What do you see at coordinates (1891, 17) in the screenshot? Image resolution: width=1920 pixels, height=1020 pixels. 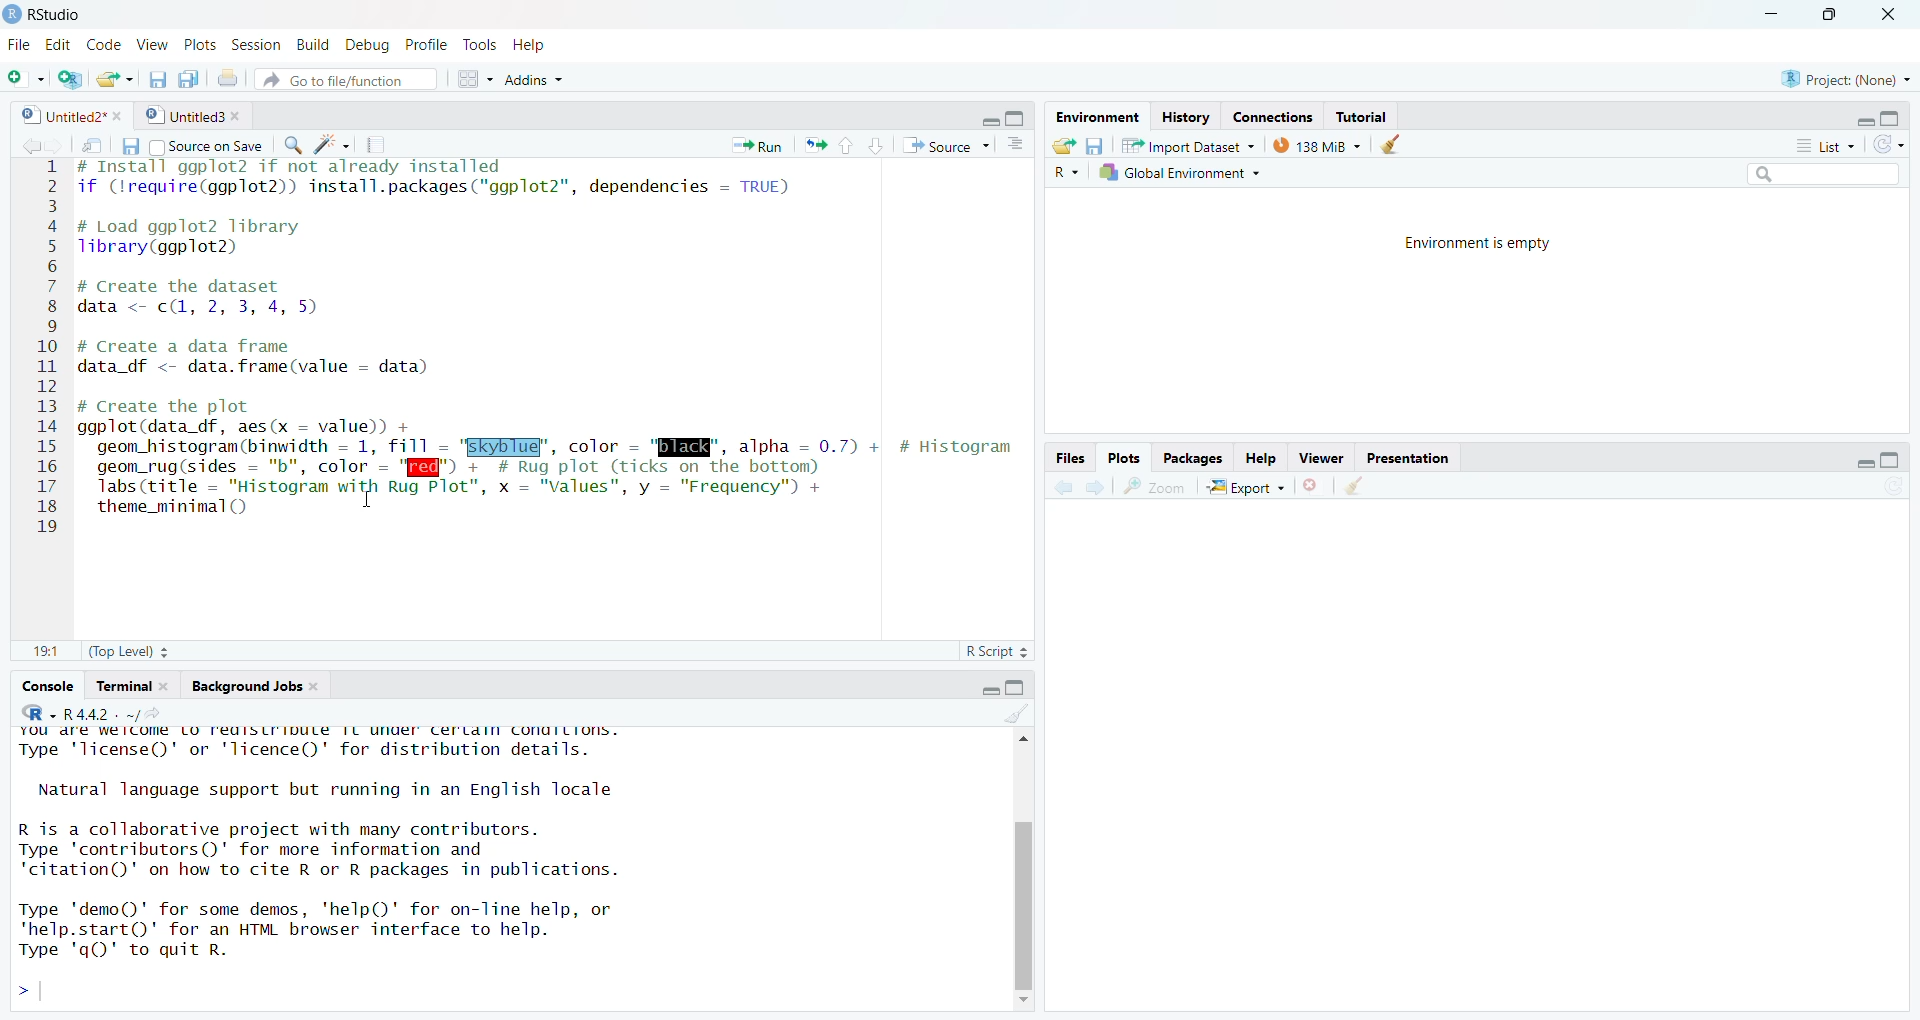 I see `close` at bounding box center [1891, 17].